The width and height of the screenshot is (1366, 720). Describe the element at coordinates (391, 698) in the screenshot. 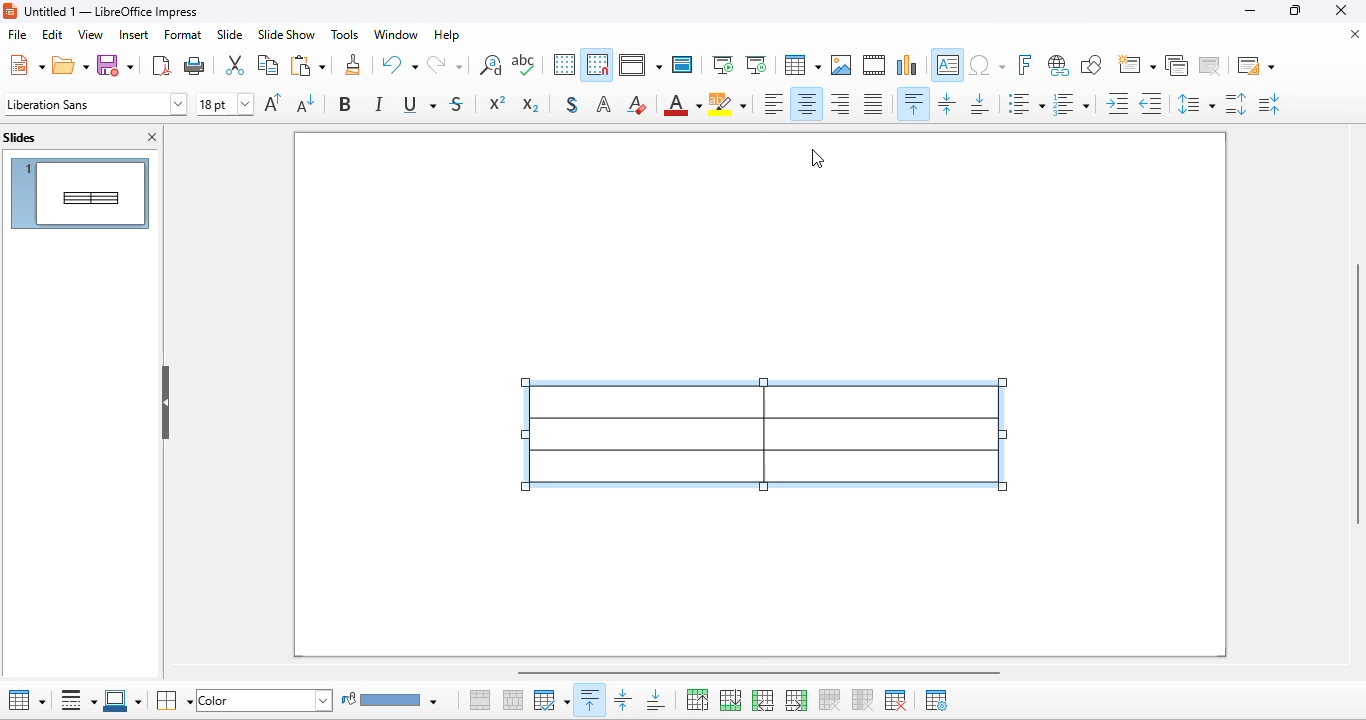

I see `fill color` at that location.